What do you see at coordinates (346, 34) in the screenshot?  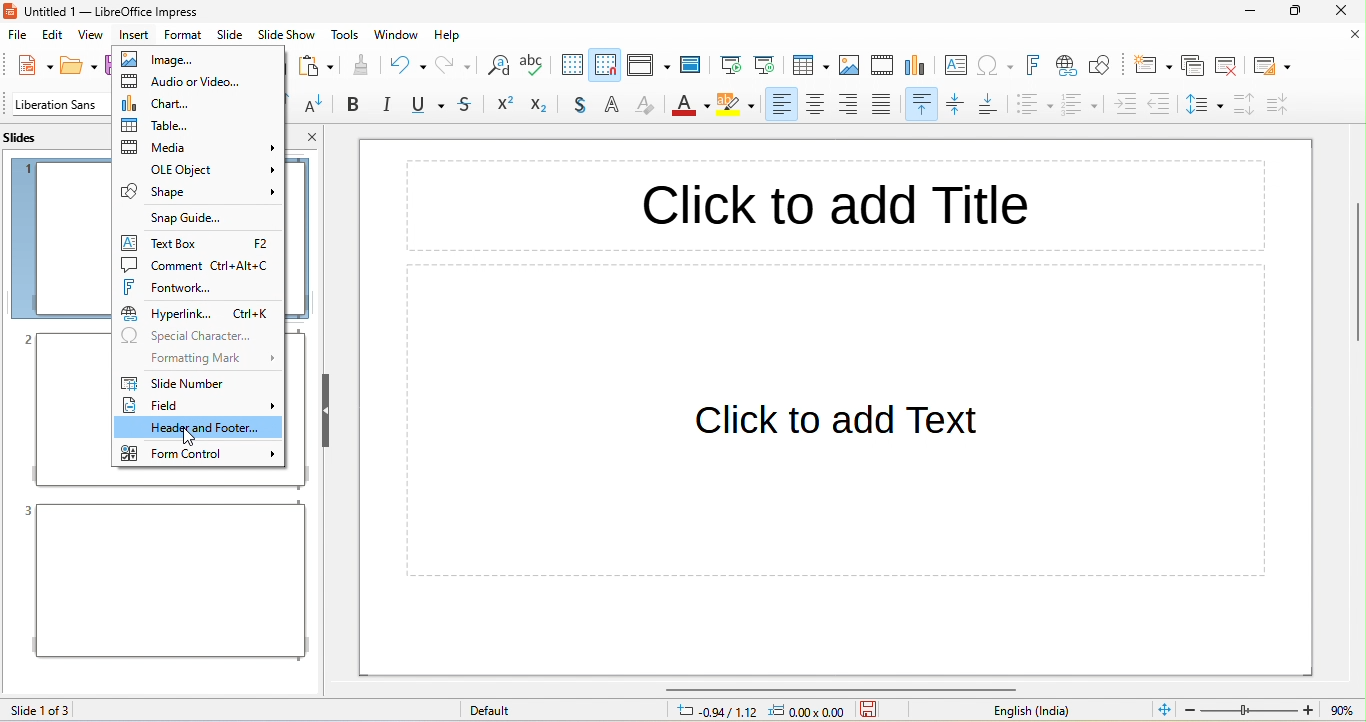 I see `tools` at bounding box center [346, 34].